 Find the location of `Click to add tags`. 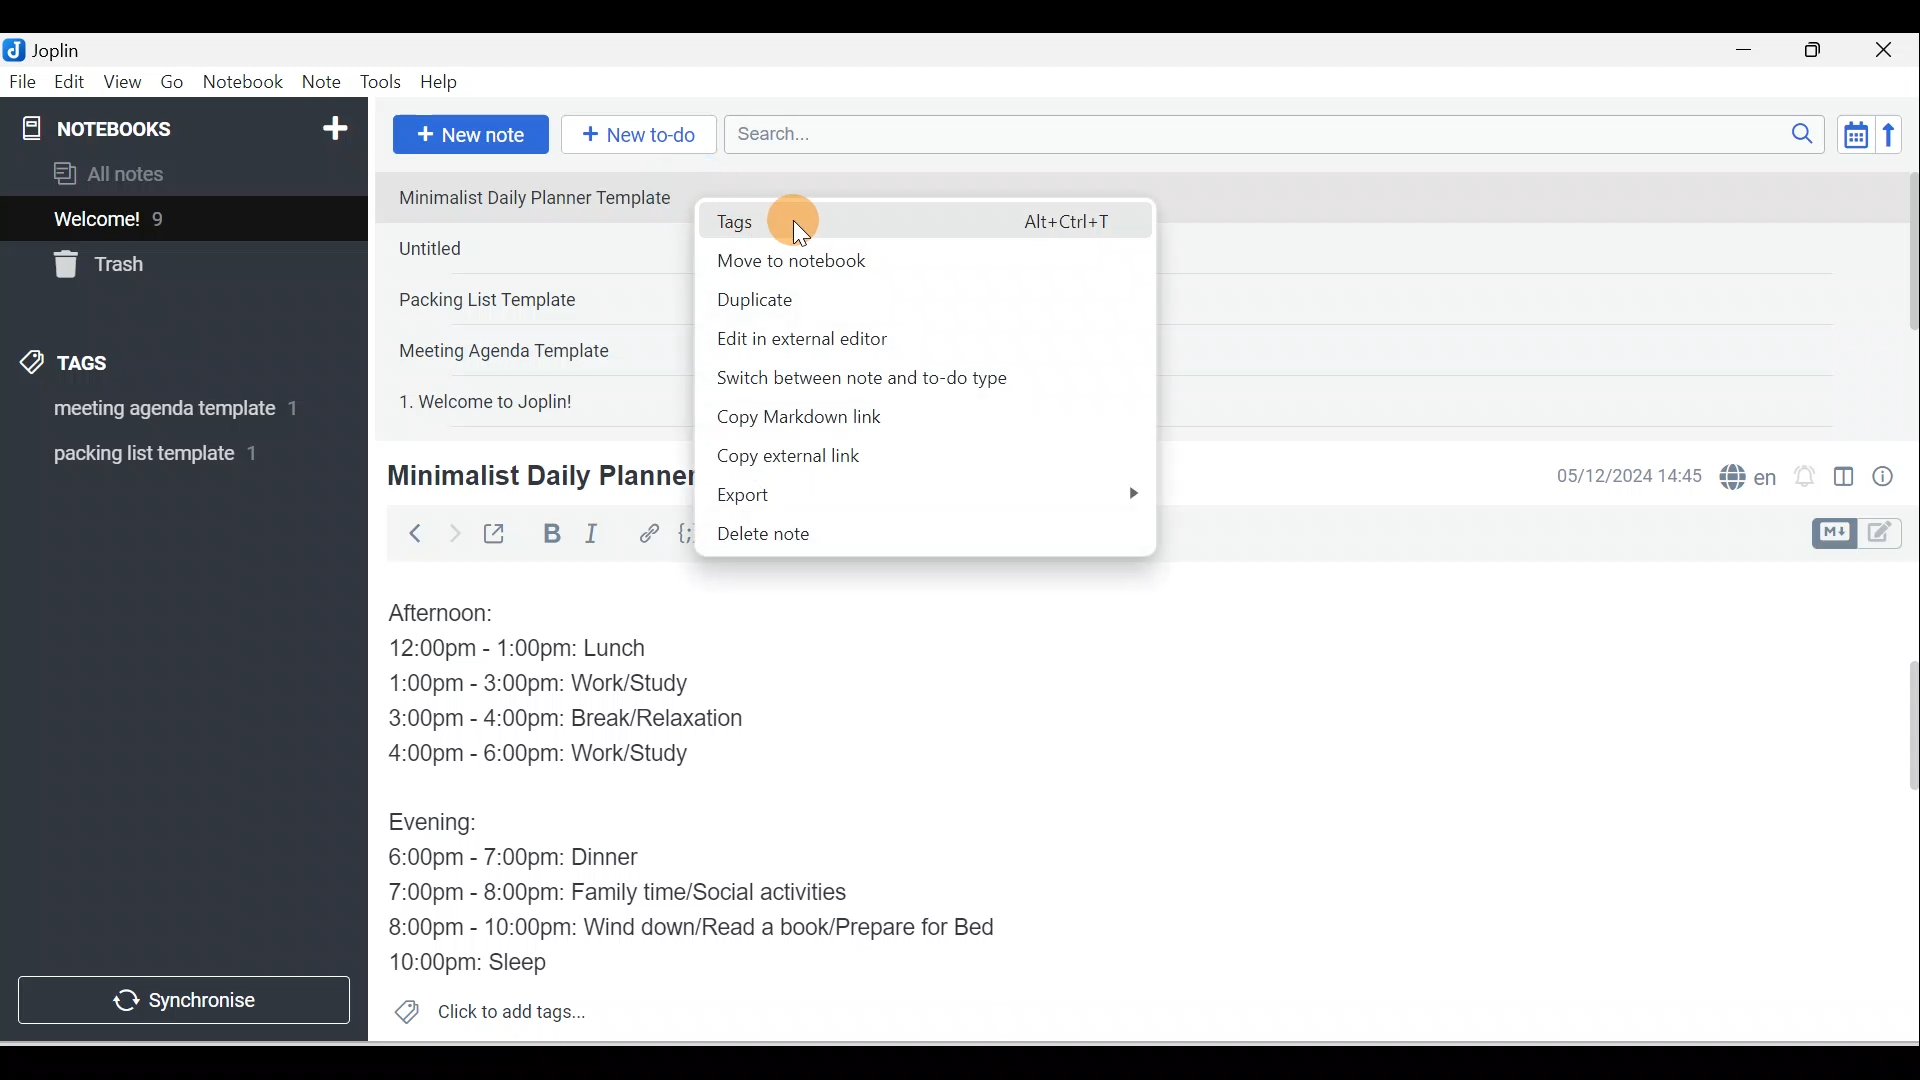

Click to add tags is located at coordinates (482, 1009).